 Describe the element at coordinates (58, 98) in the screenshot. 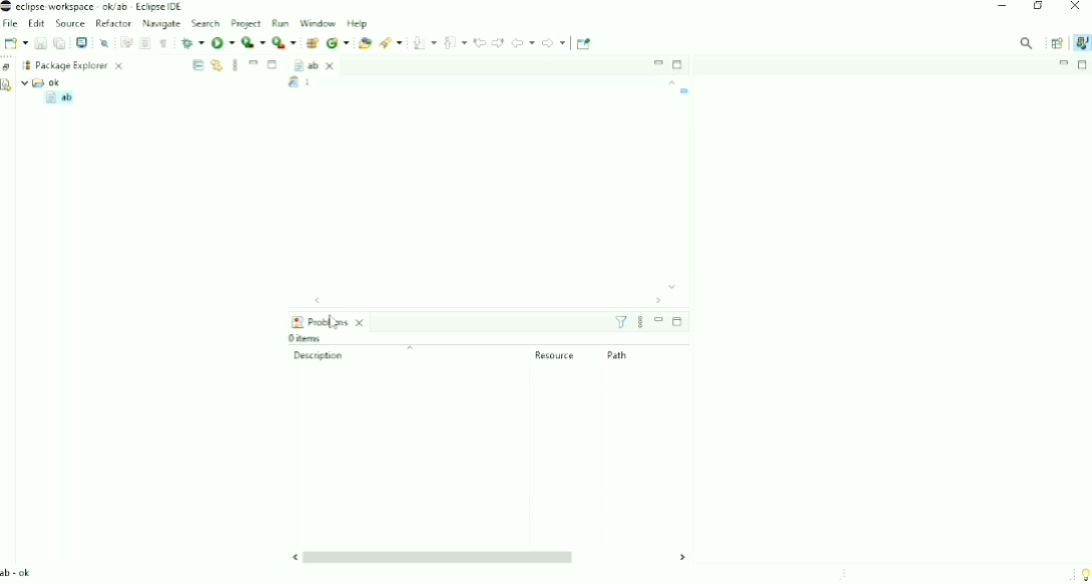

I see `ab` at that location.